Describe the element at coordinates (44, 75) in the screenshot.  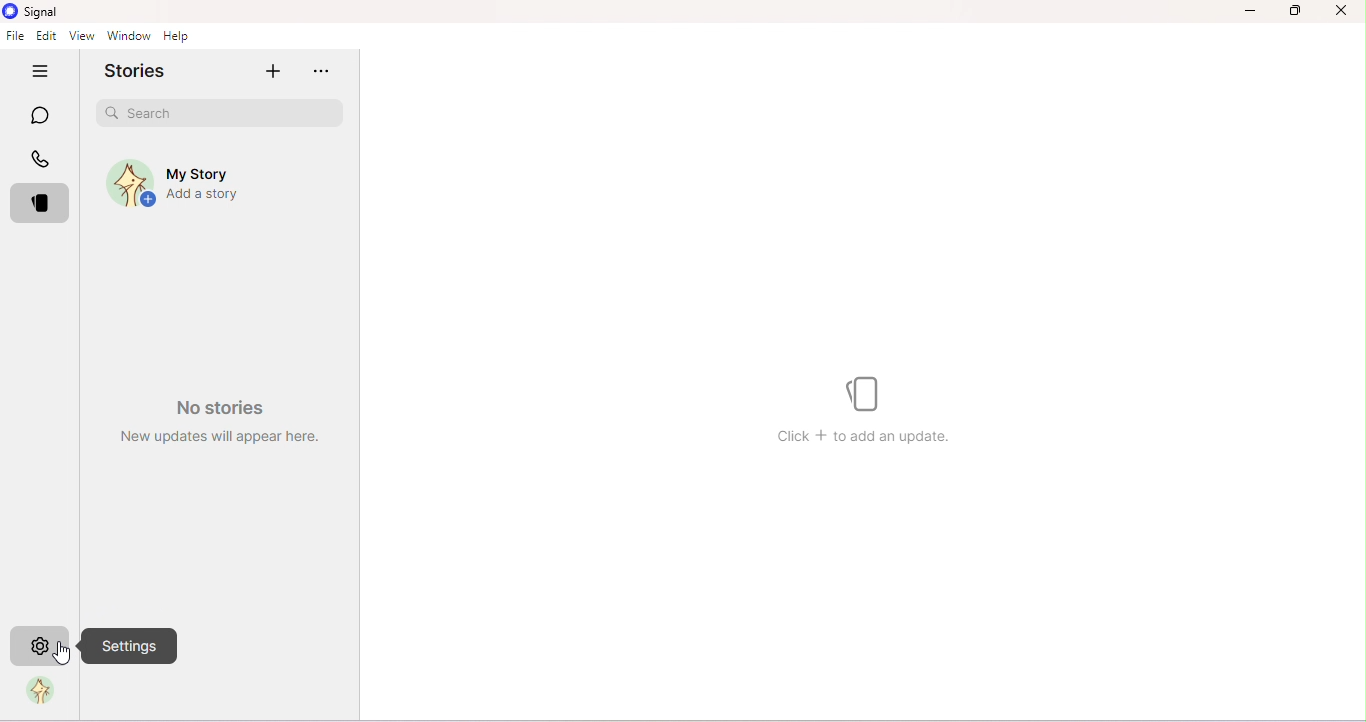
I see `Hide` at that location.